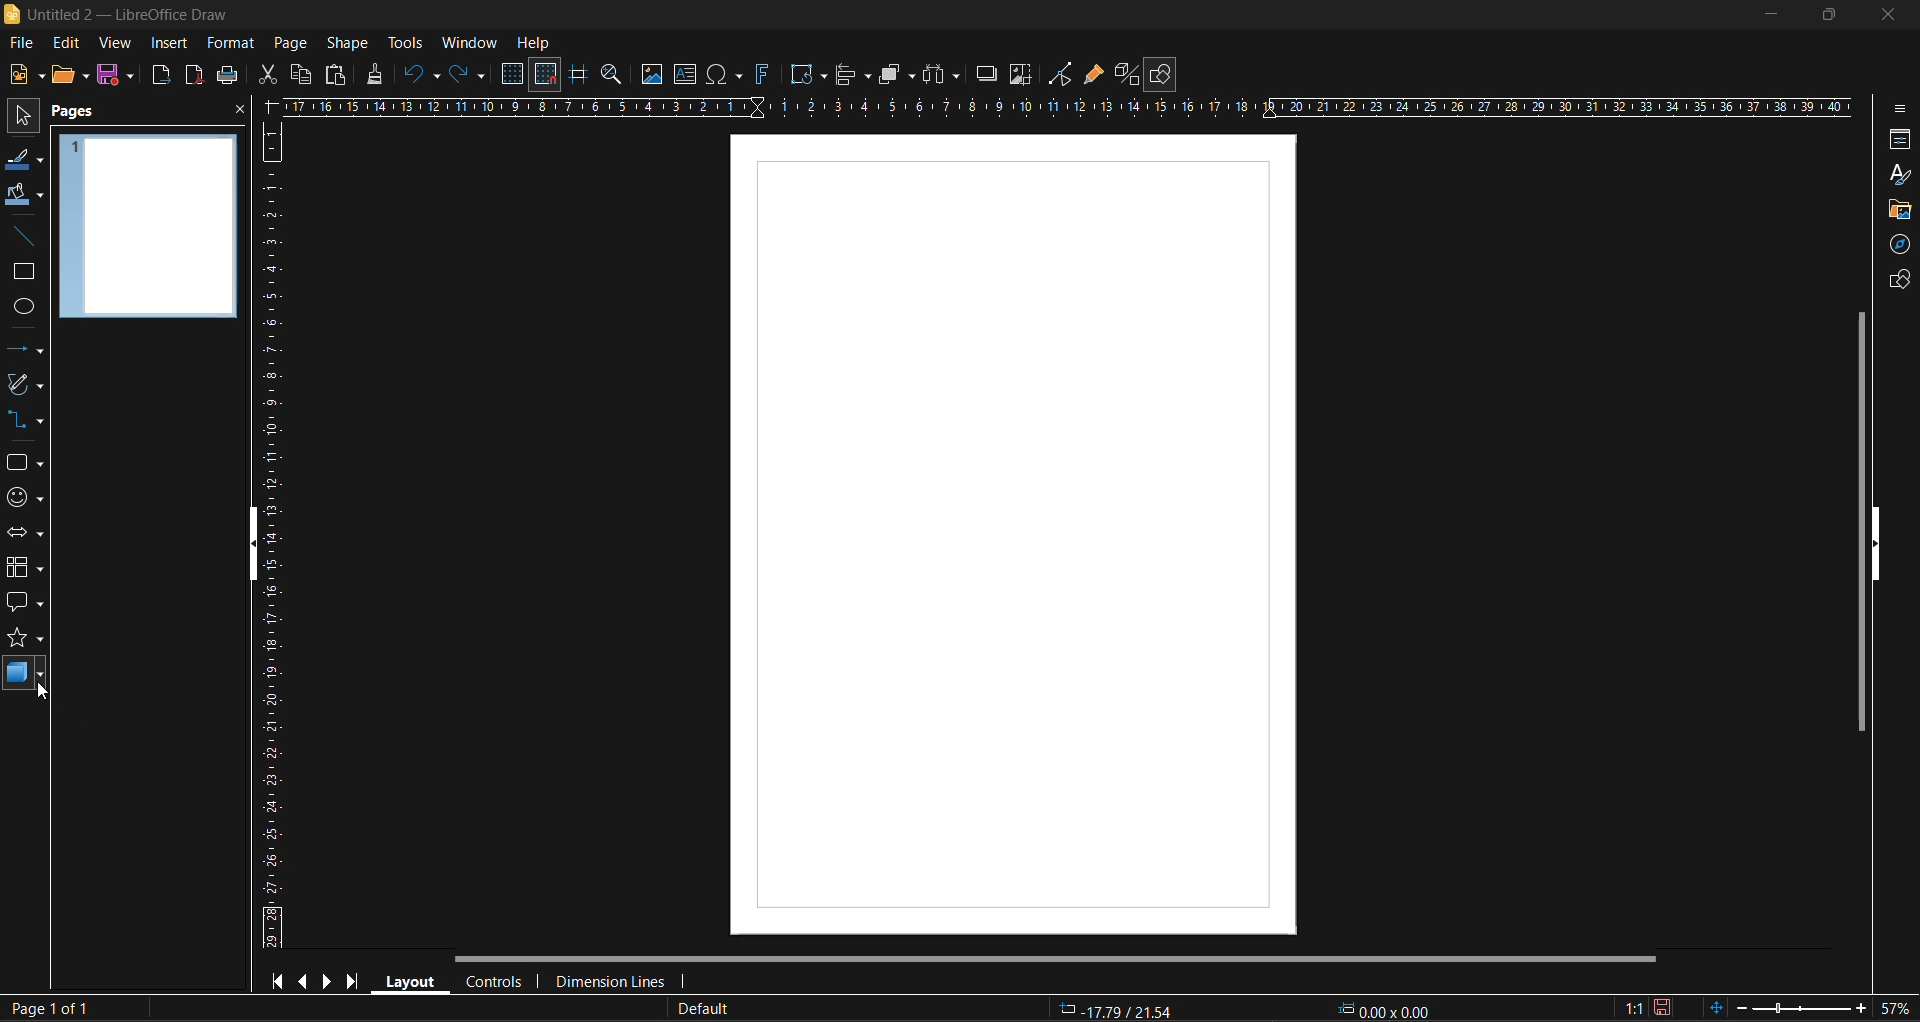  What do you see at coordinates (943, 73) in the screenshot?
I see `distribute` at bounding box center [943, 73].